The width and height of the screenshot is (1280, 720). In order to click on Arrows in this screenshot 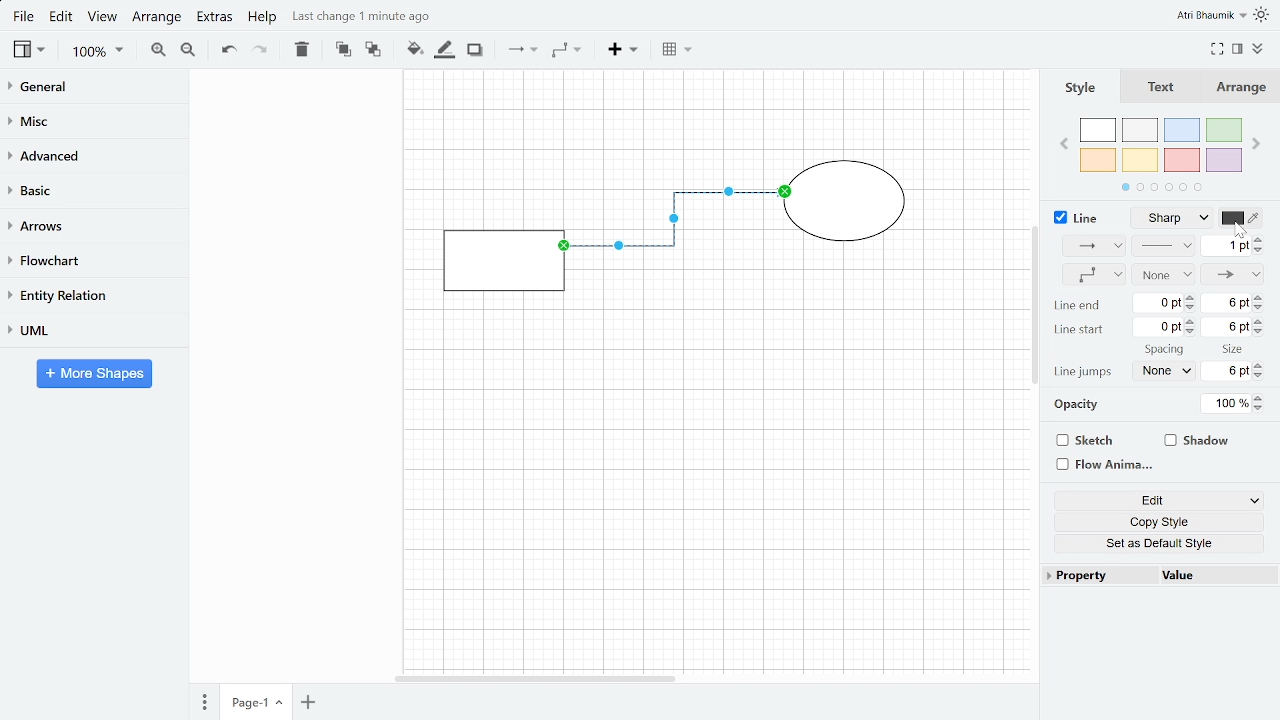, I will do `click(93, 225)`.